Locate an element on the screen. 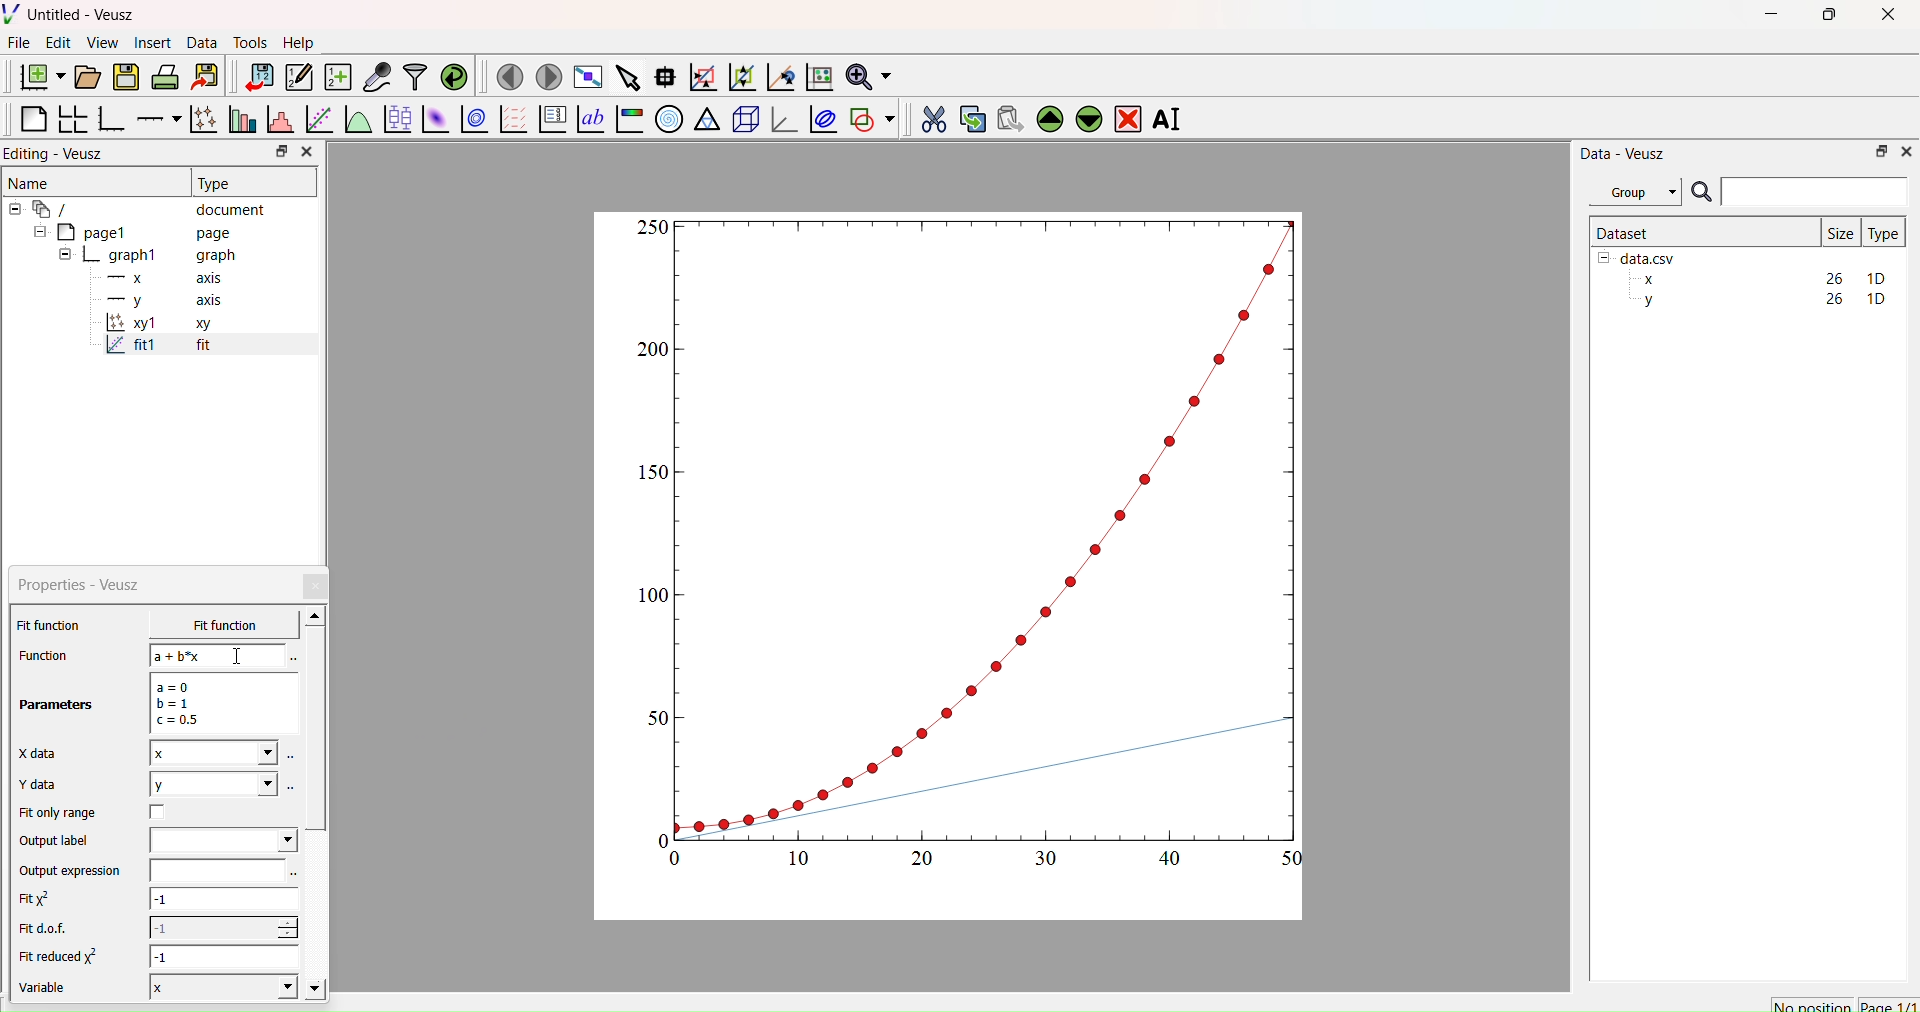 The width and height of the screenshot is (1920, 1012). Cursor is located at coordinates (240, 658).